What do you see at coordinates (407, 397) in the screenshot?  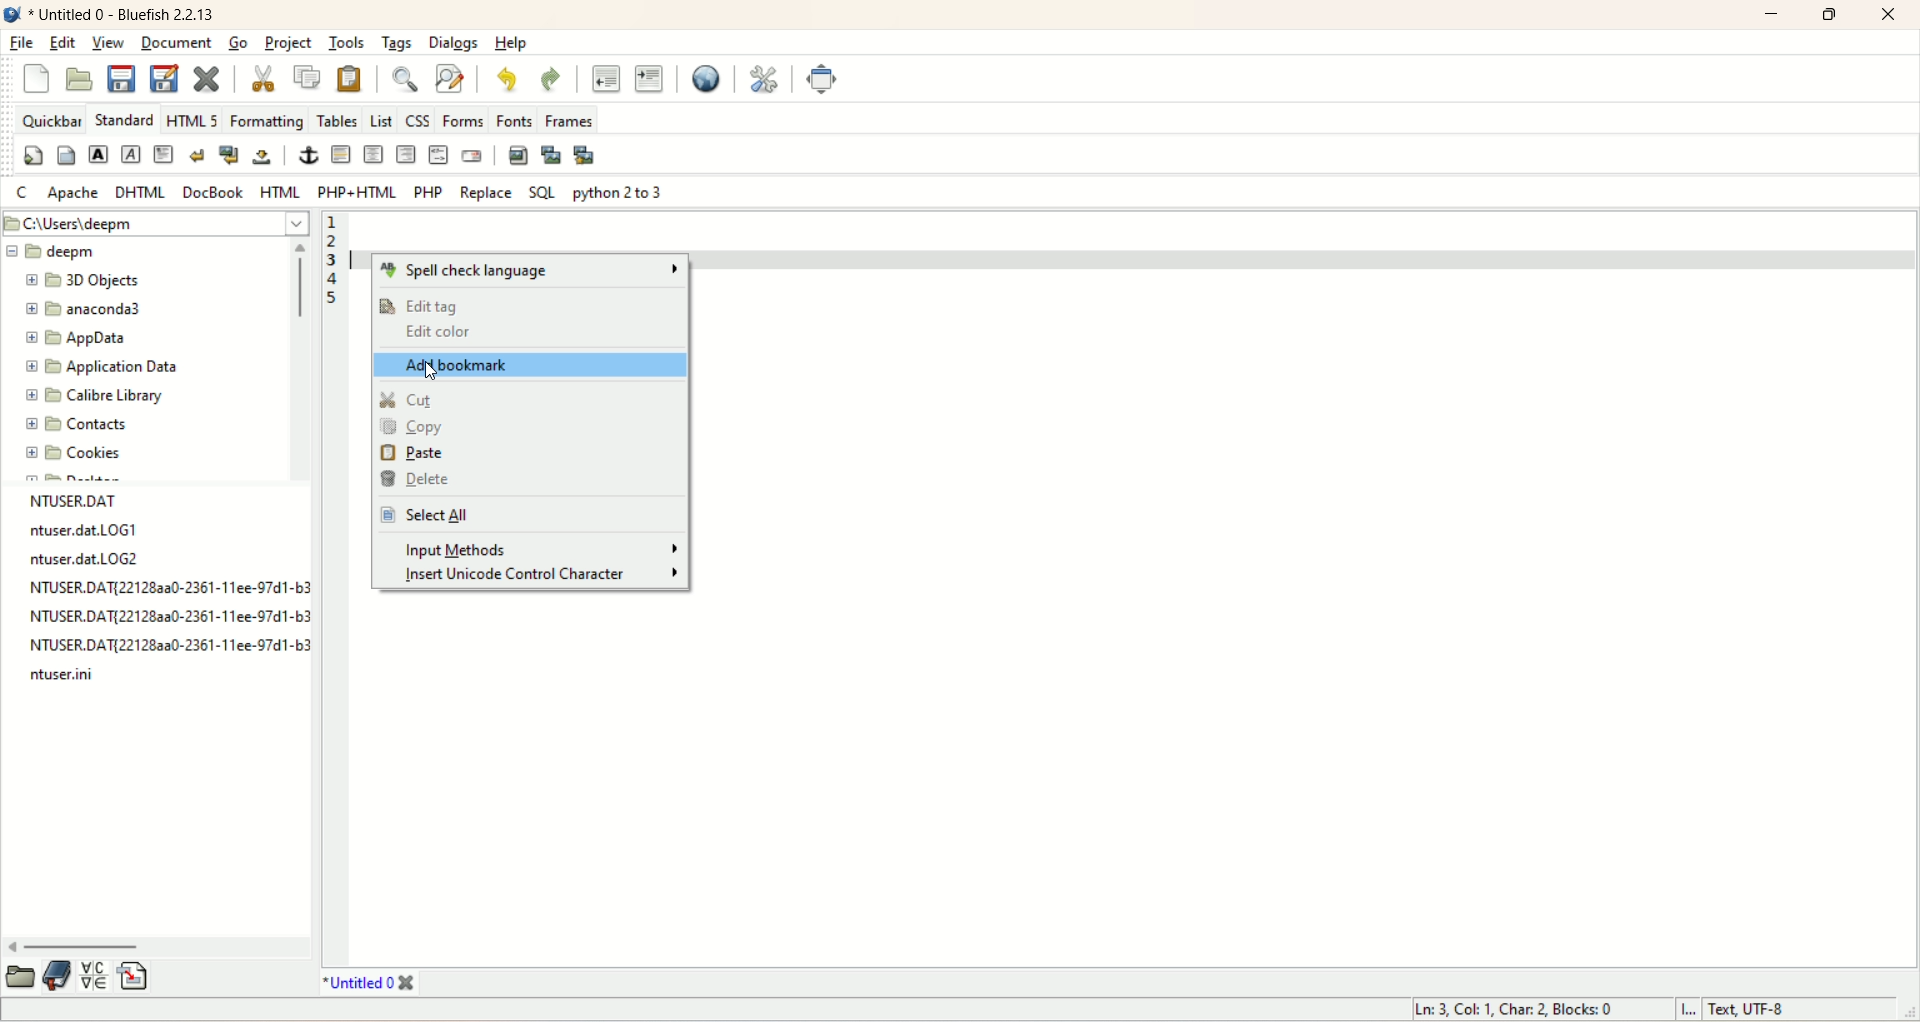 I see `cut` at bounding box center [407, 397].